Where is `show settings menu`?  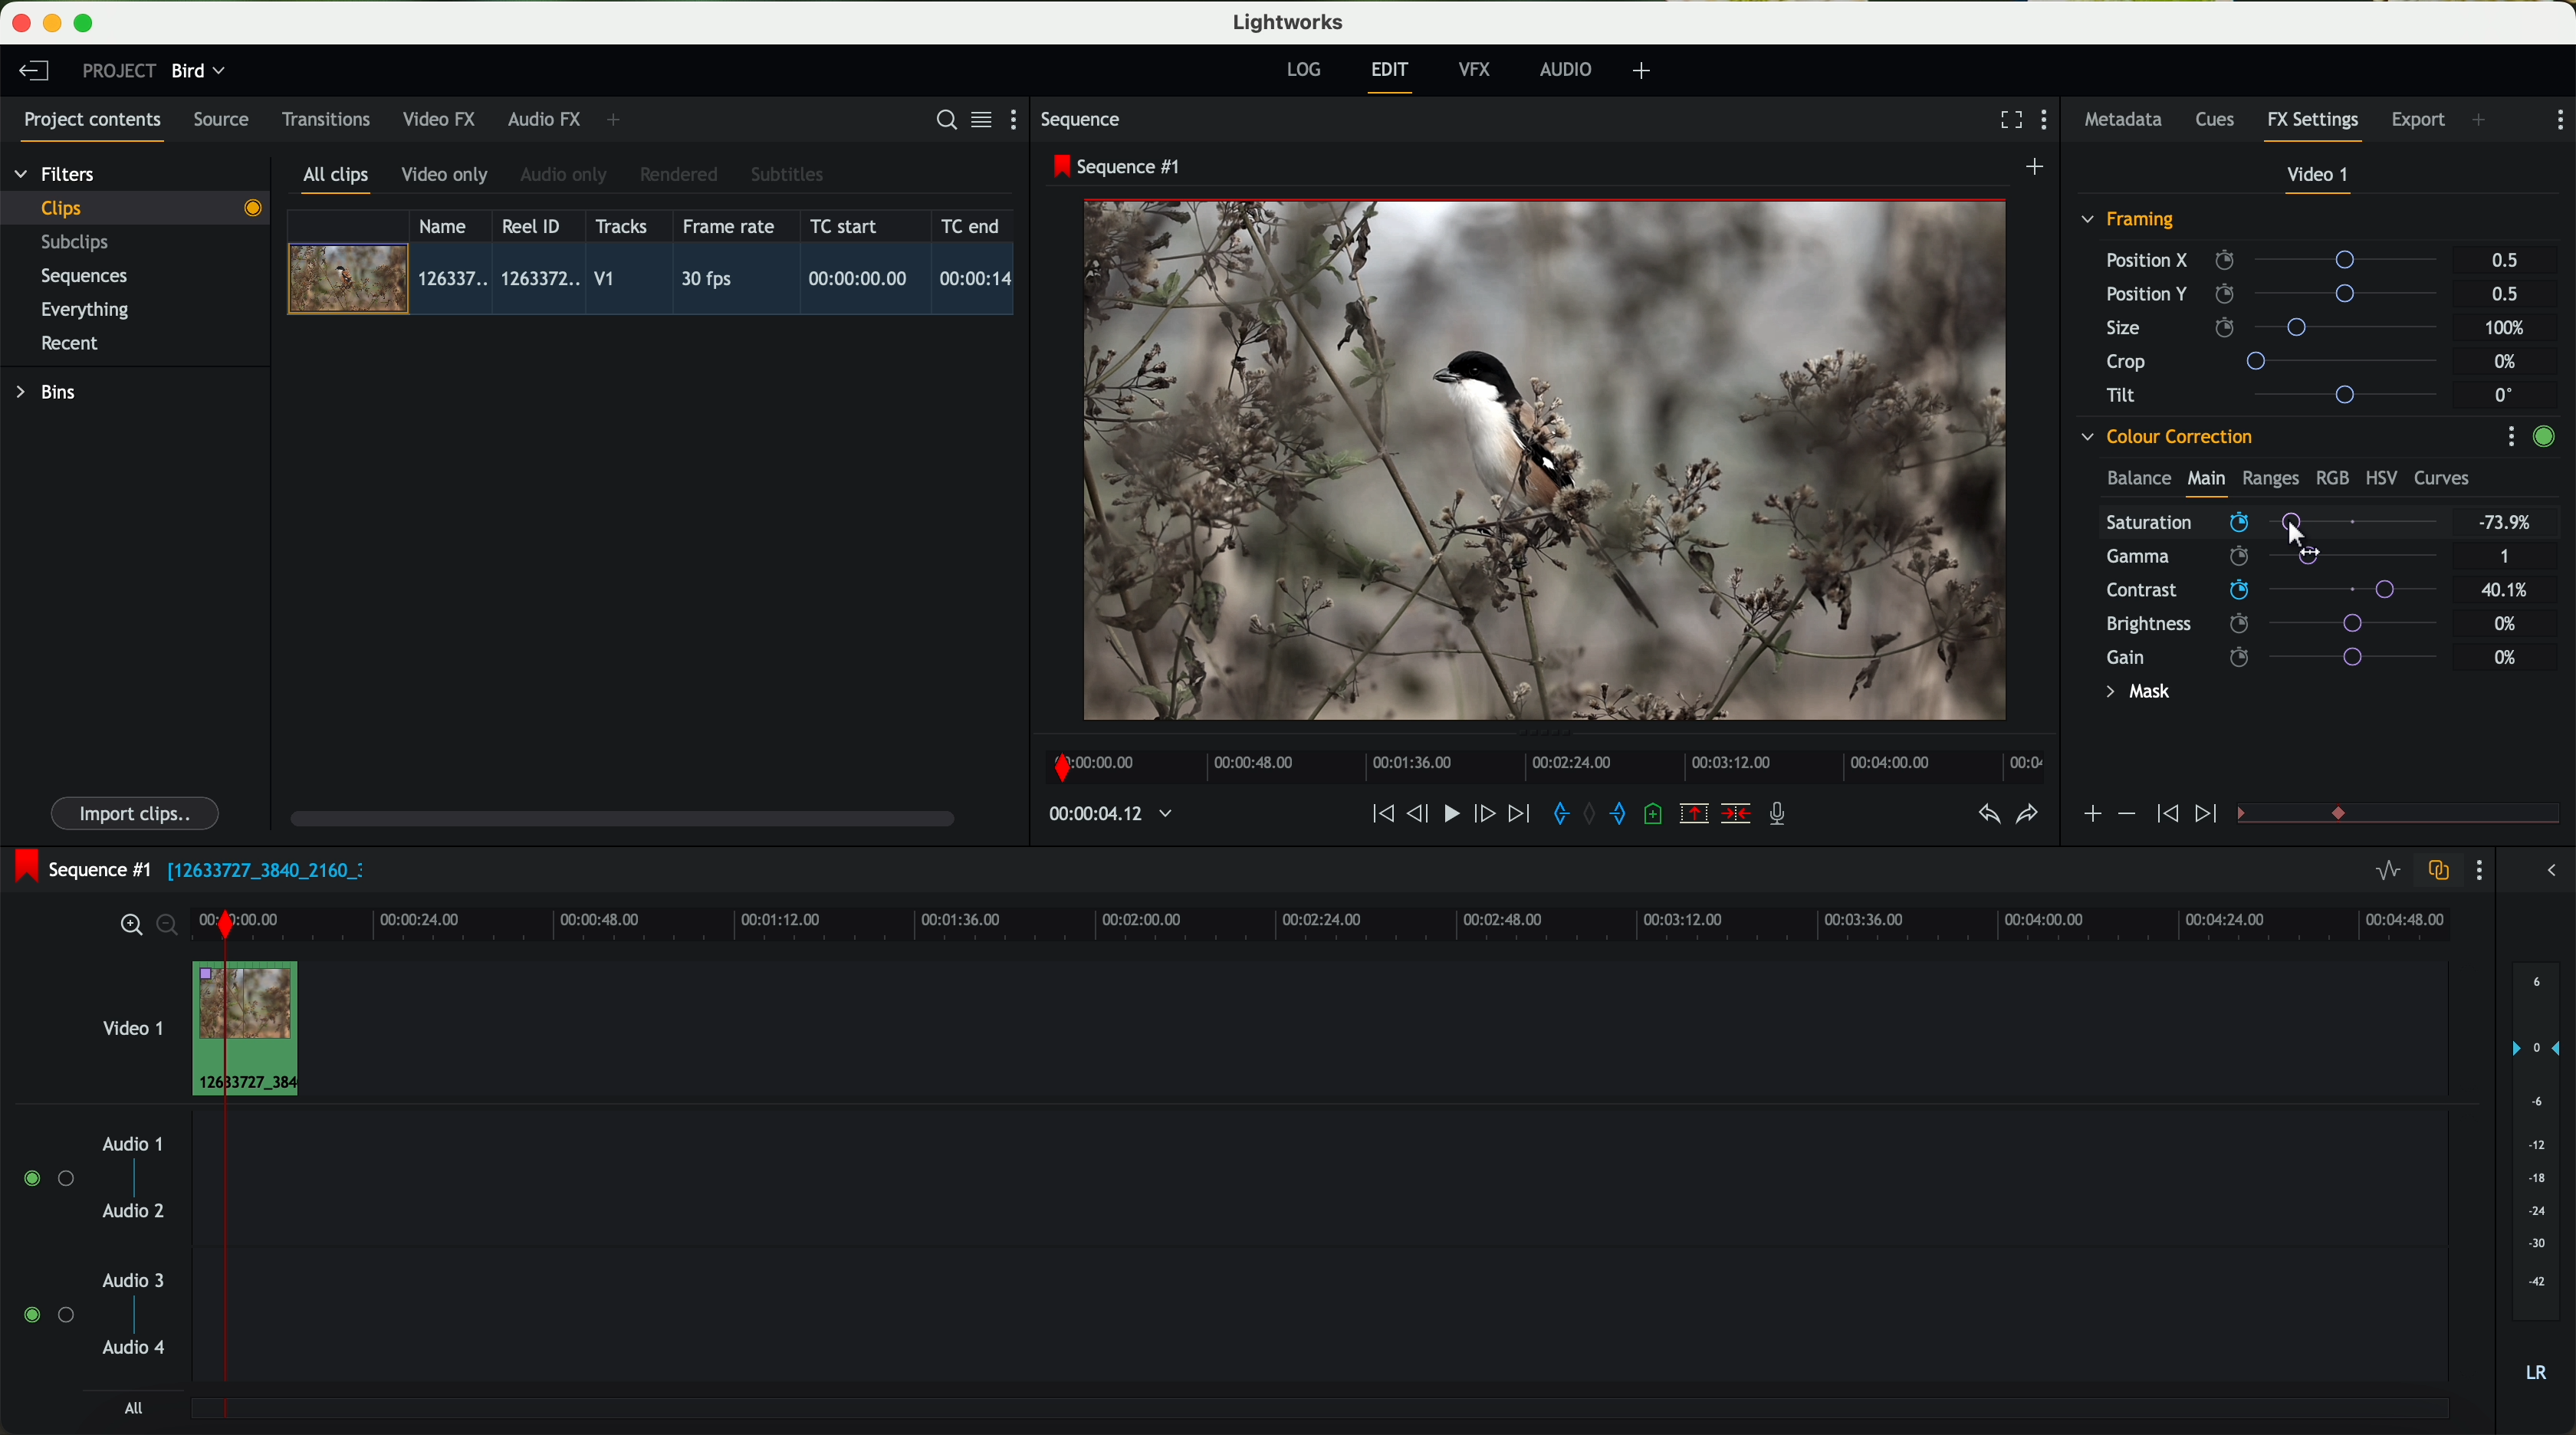
show settings menu is located at coordinates (2049, 122).